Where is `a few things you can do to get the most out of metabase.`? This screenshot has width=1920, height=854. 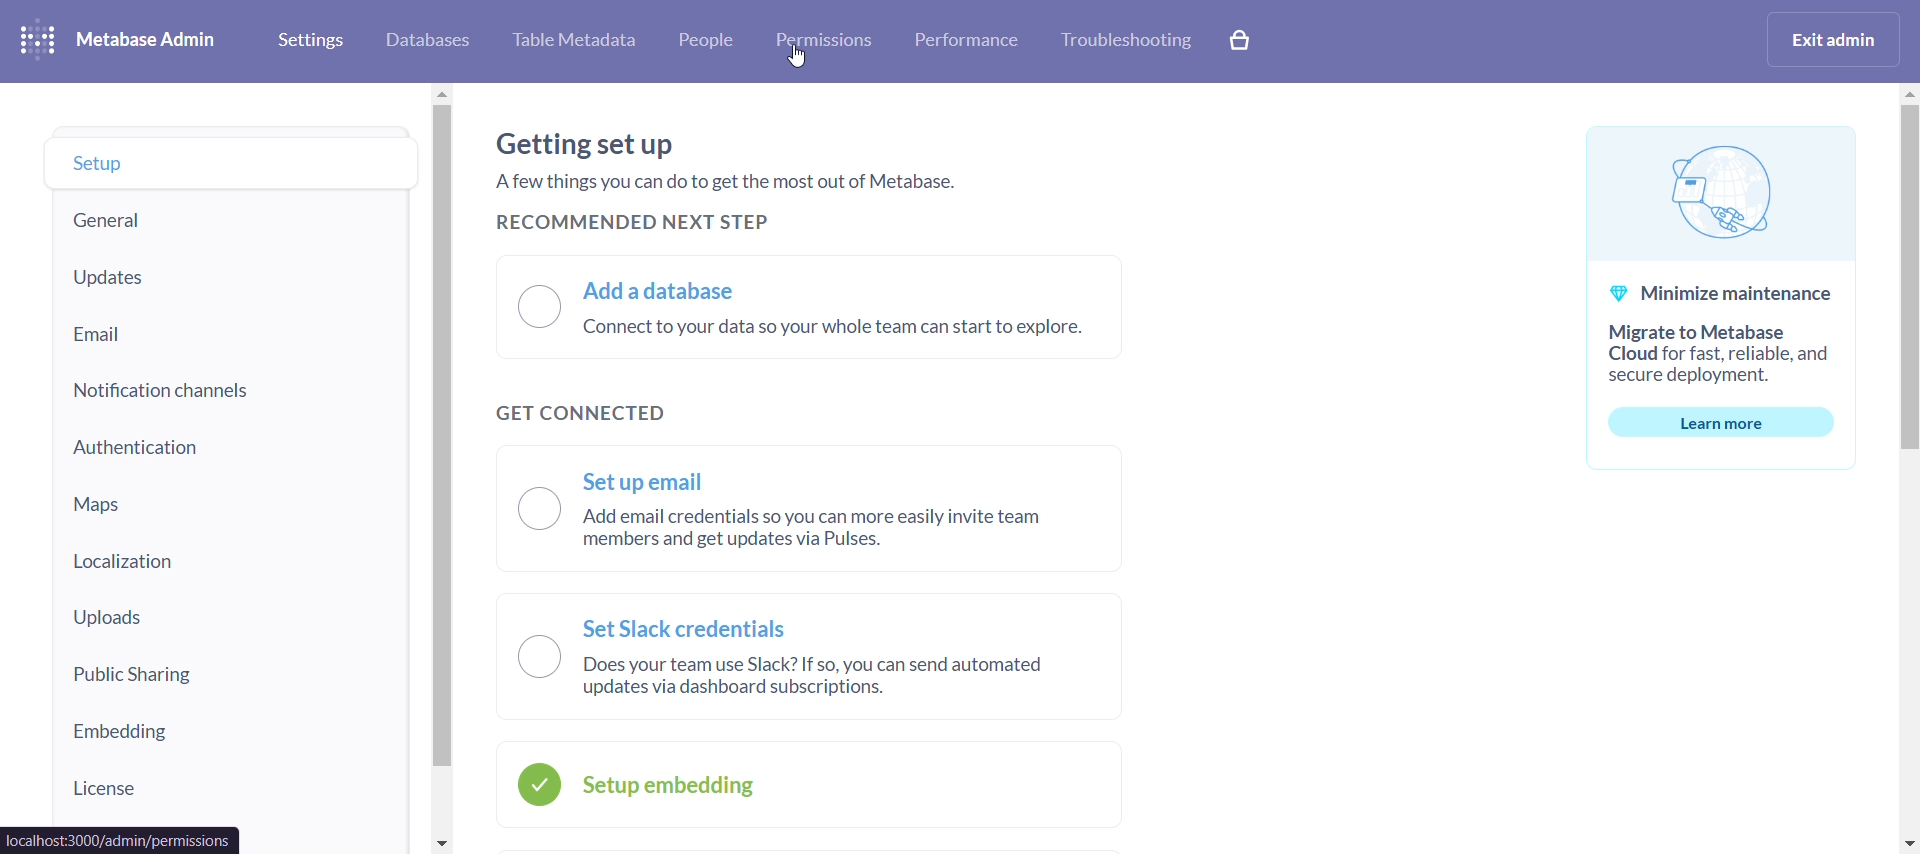
a few things you can do to get the most out of metabase. is located at coordinates (736, 186).